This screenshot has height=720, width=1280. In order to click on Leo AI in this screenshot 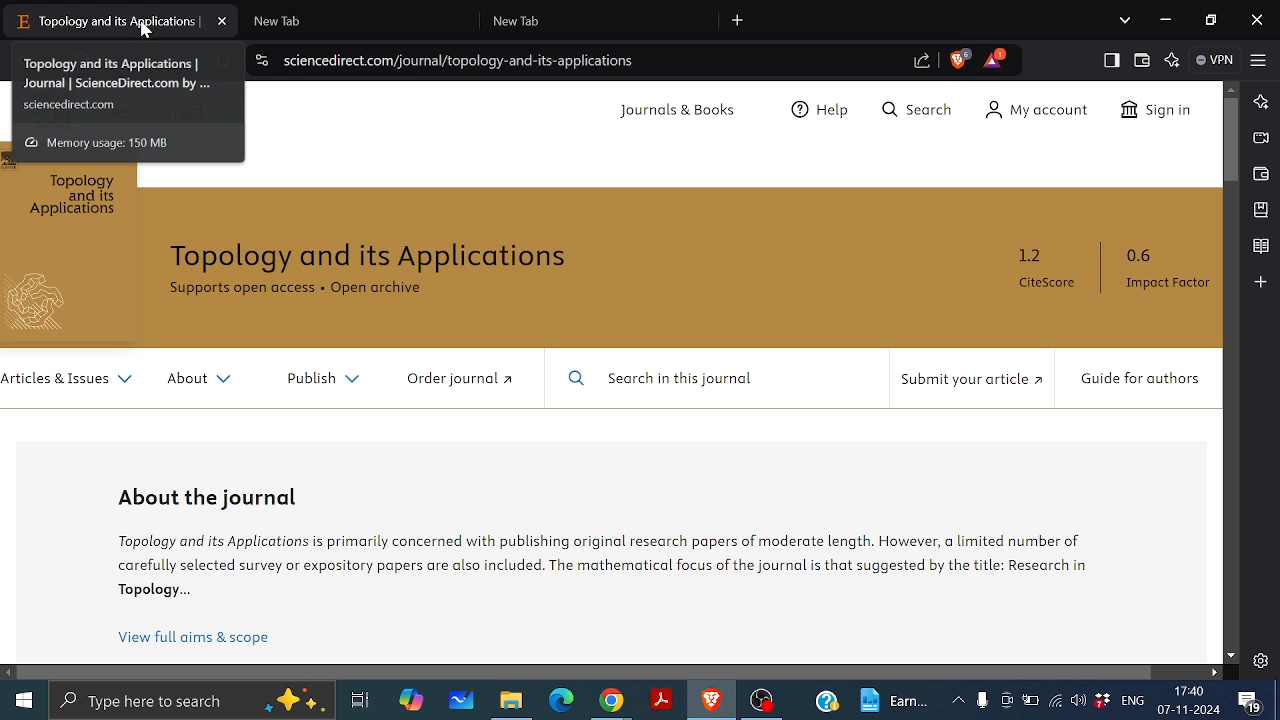, I will do `click(1173, 61)`.